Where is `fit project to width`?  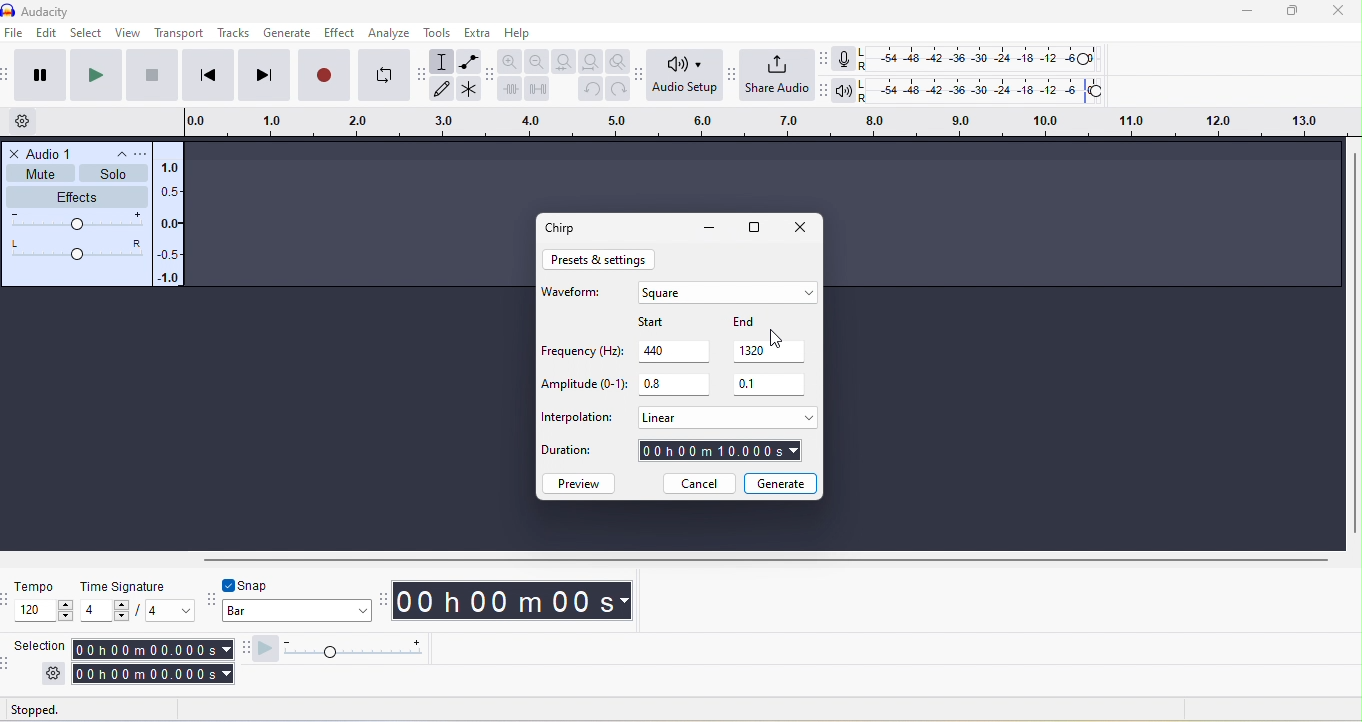
fit project to width is located at coordinates (590, 62).